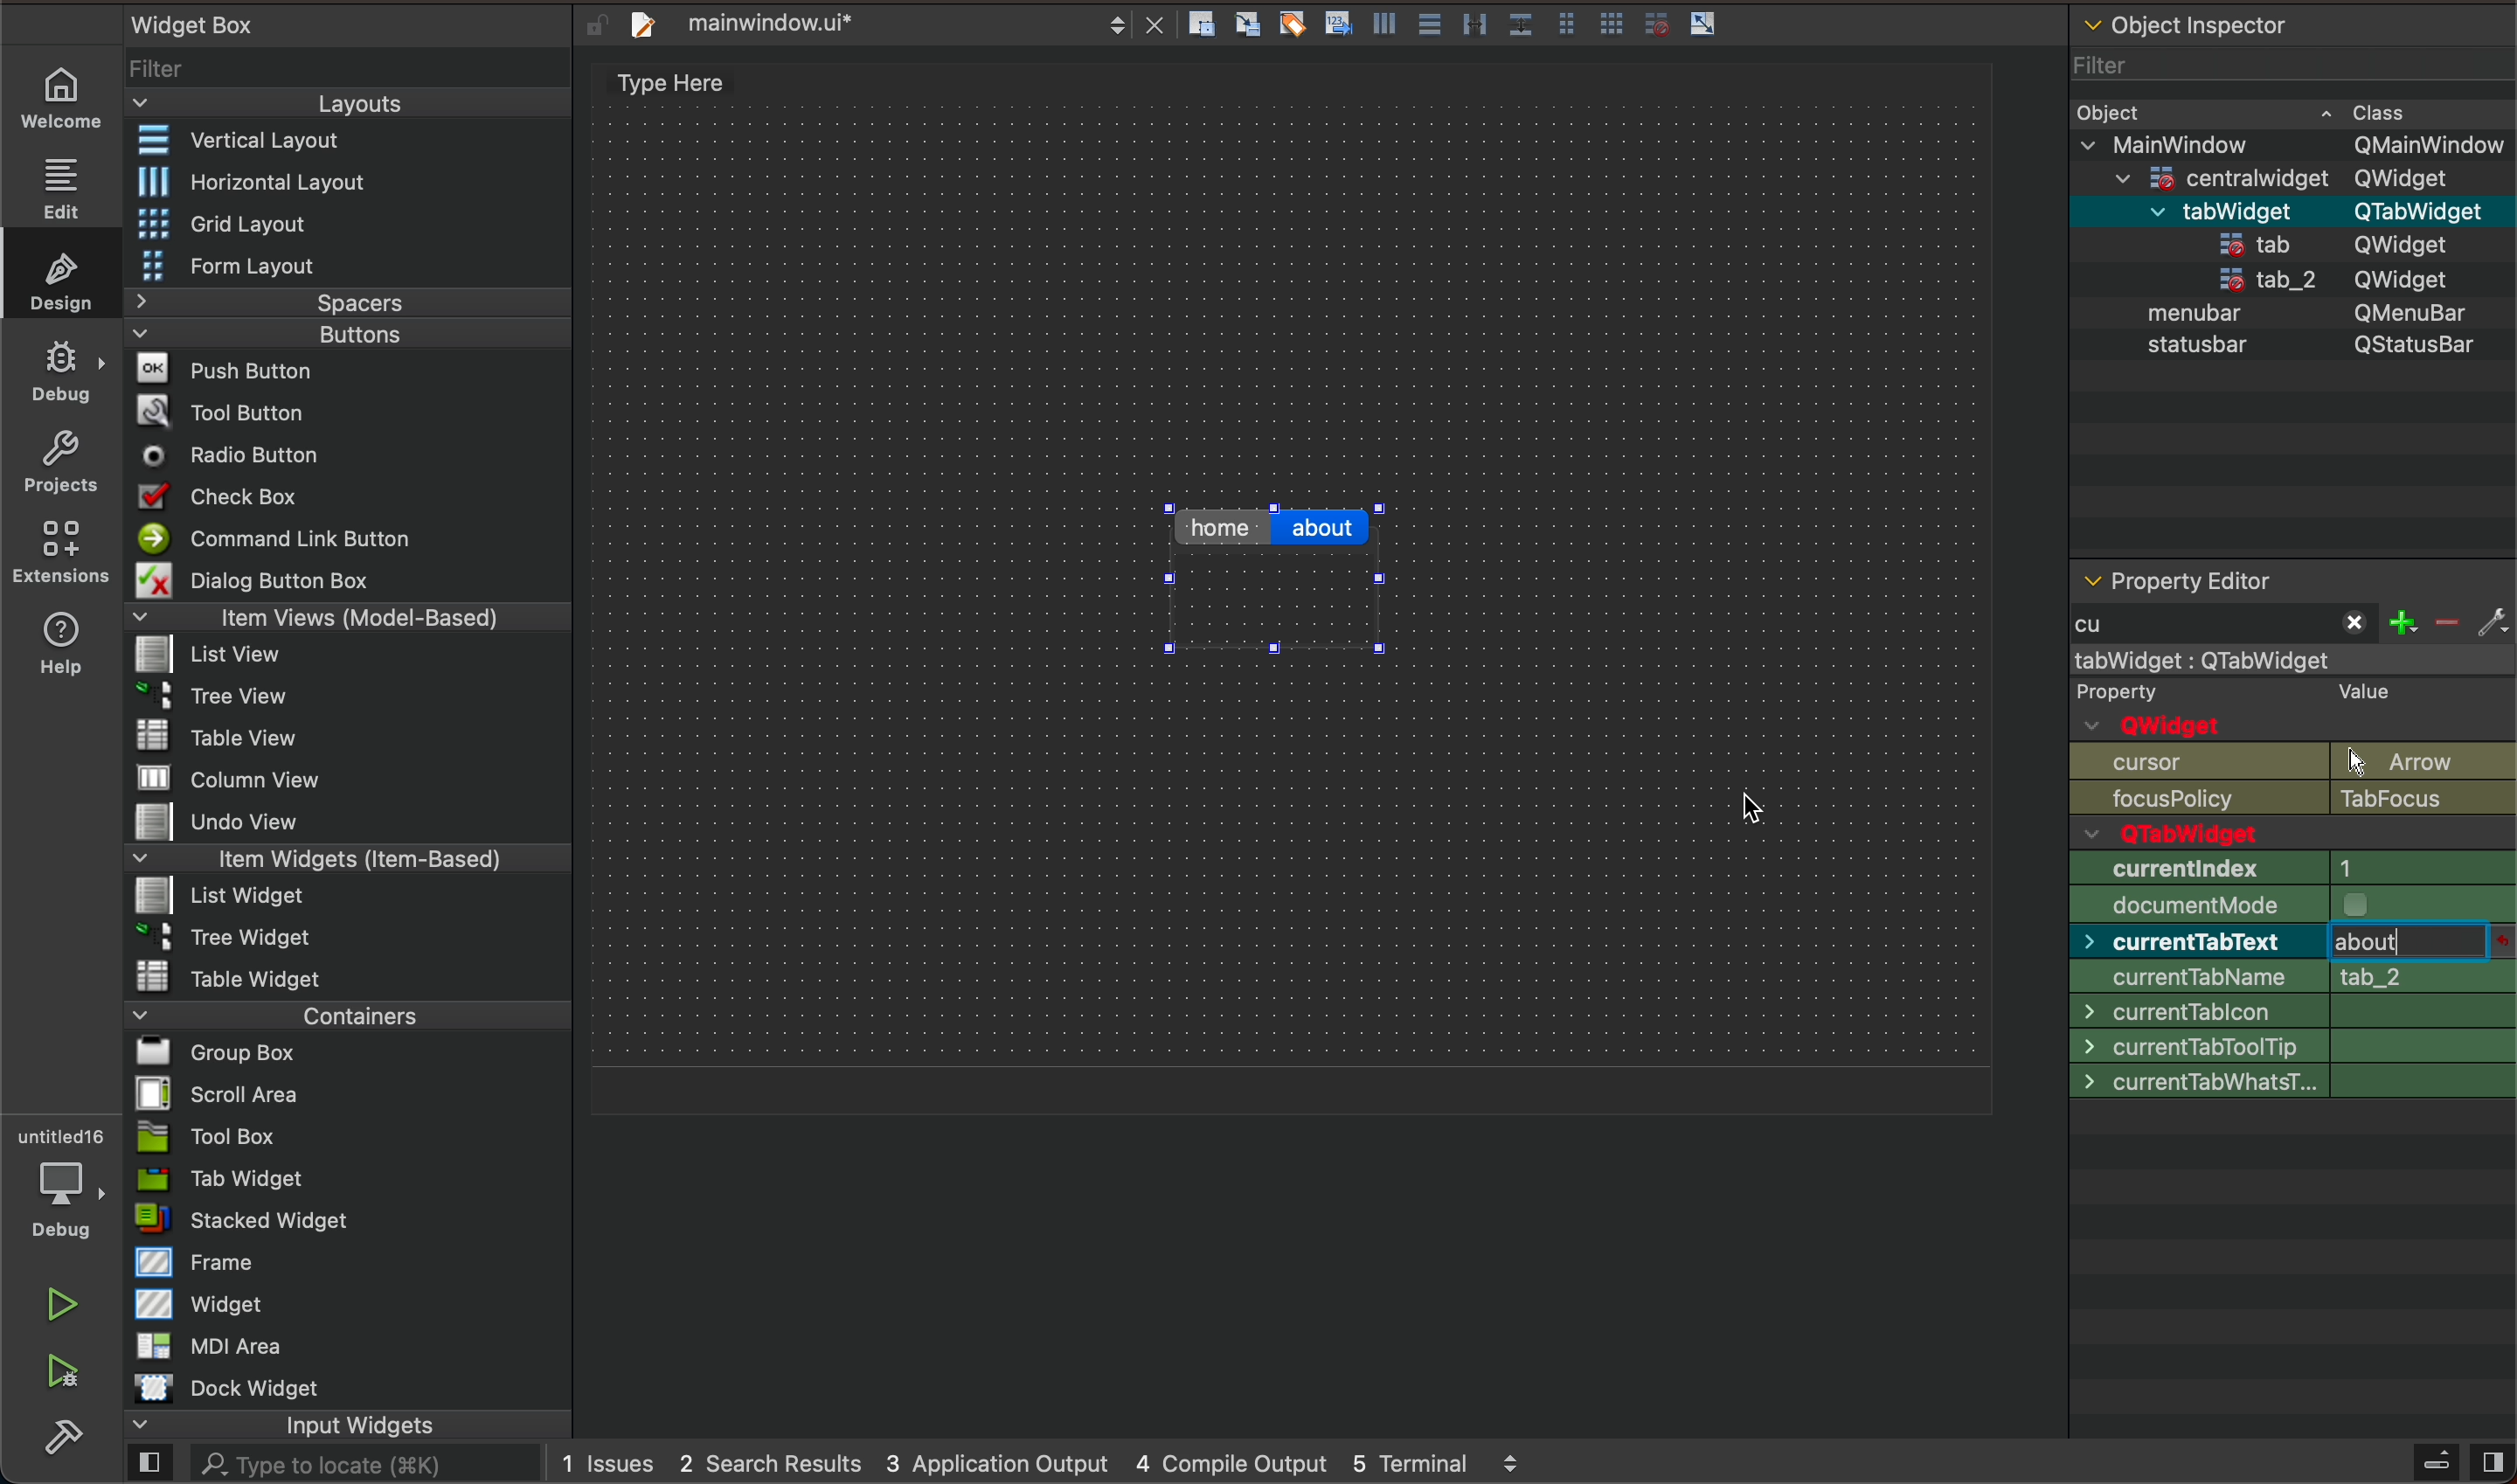 The image size is (2517, 1484). I want to click on Scroll Area, so click(224, 1092).